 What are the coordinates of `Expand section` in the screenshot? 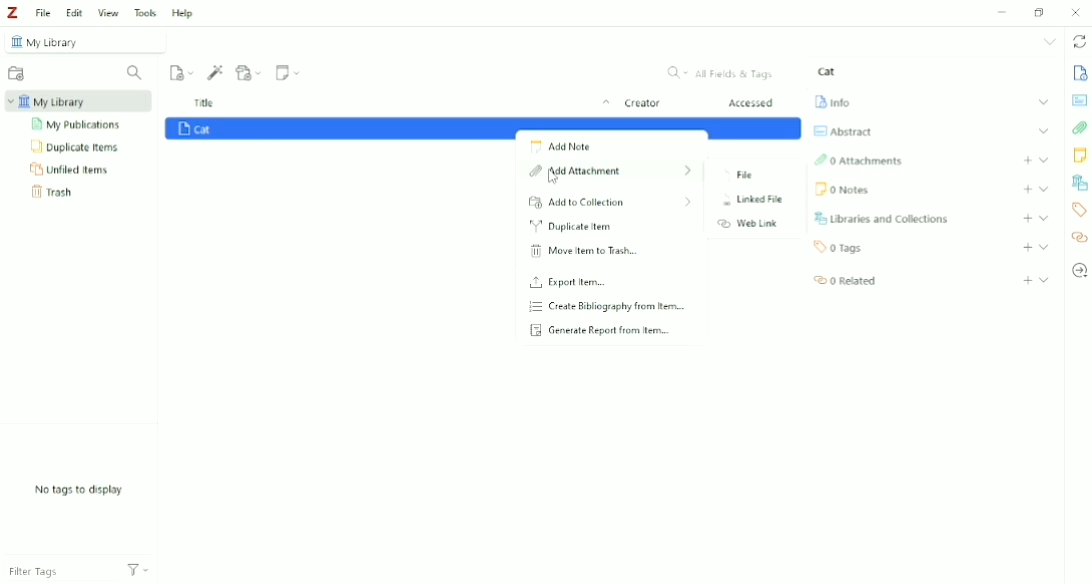 It's located at (1045, 279).